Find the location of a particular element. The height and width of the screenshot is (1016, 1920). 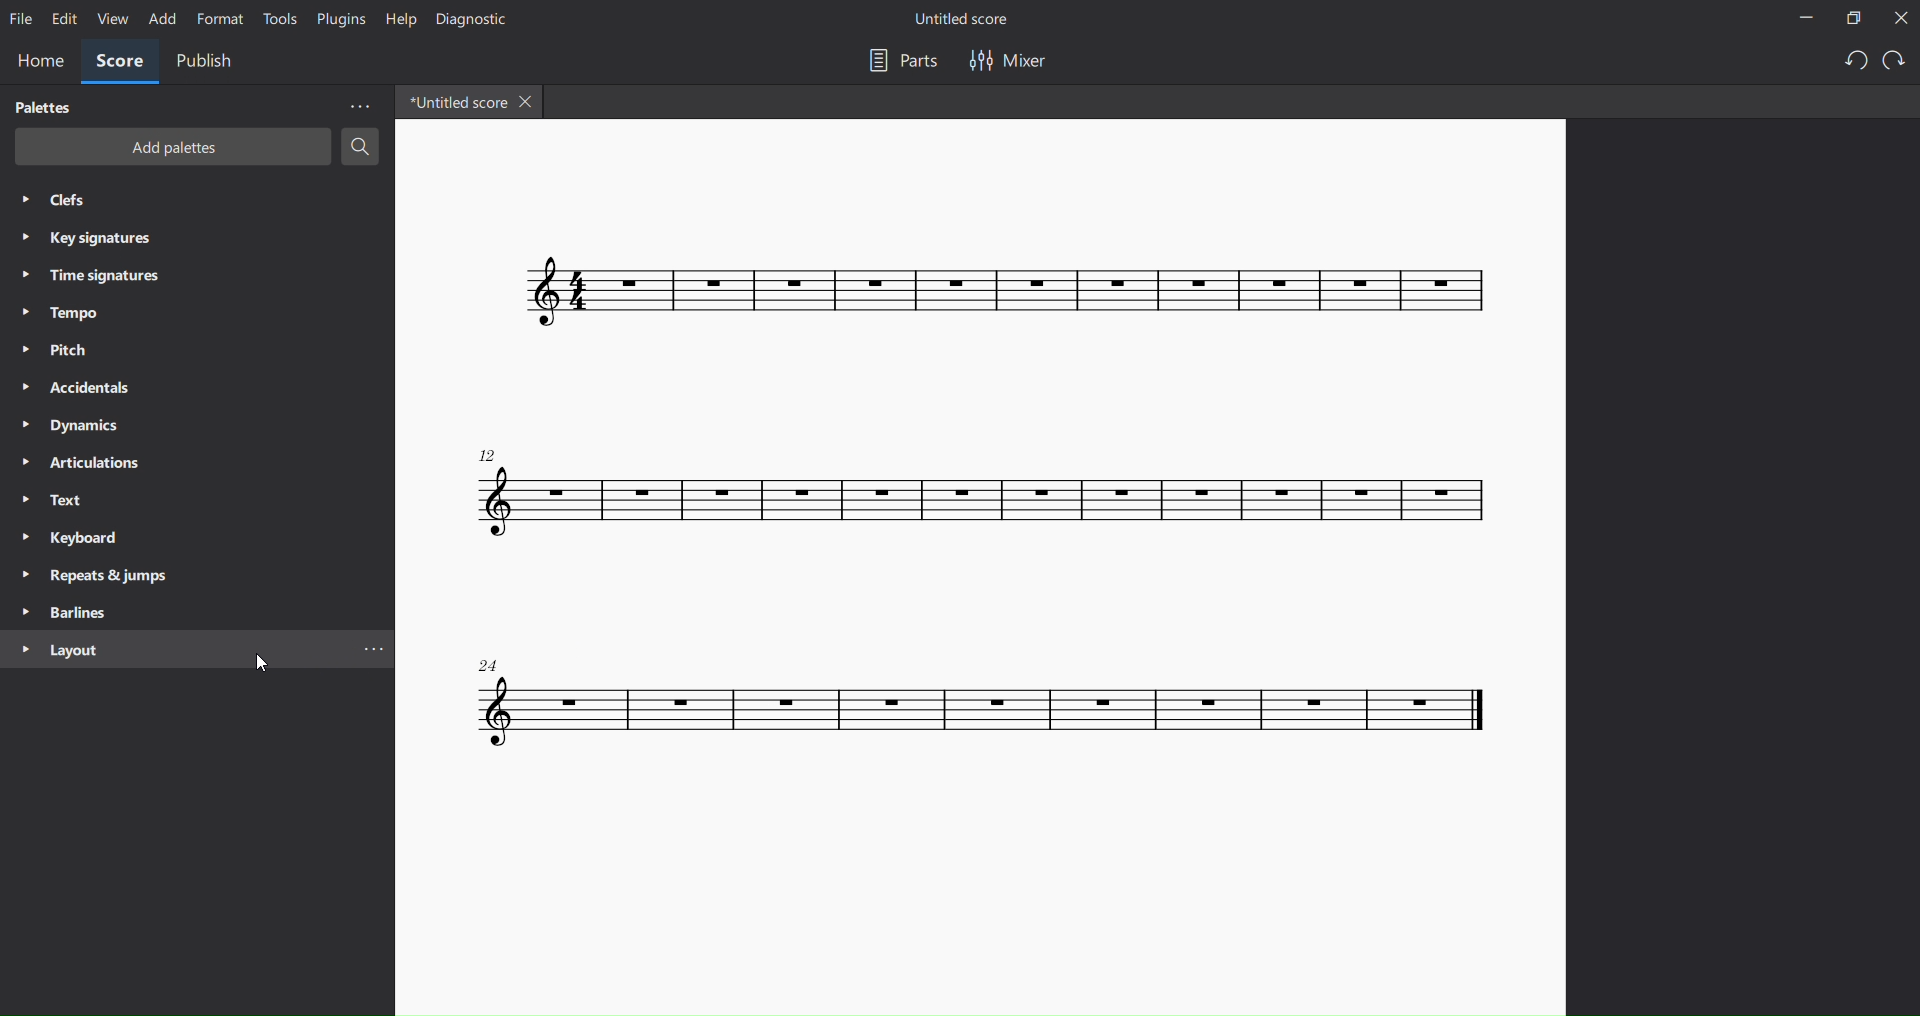

restore is located at coordinates (1849, 18).